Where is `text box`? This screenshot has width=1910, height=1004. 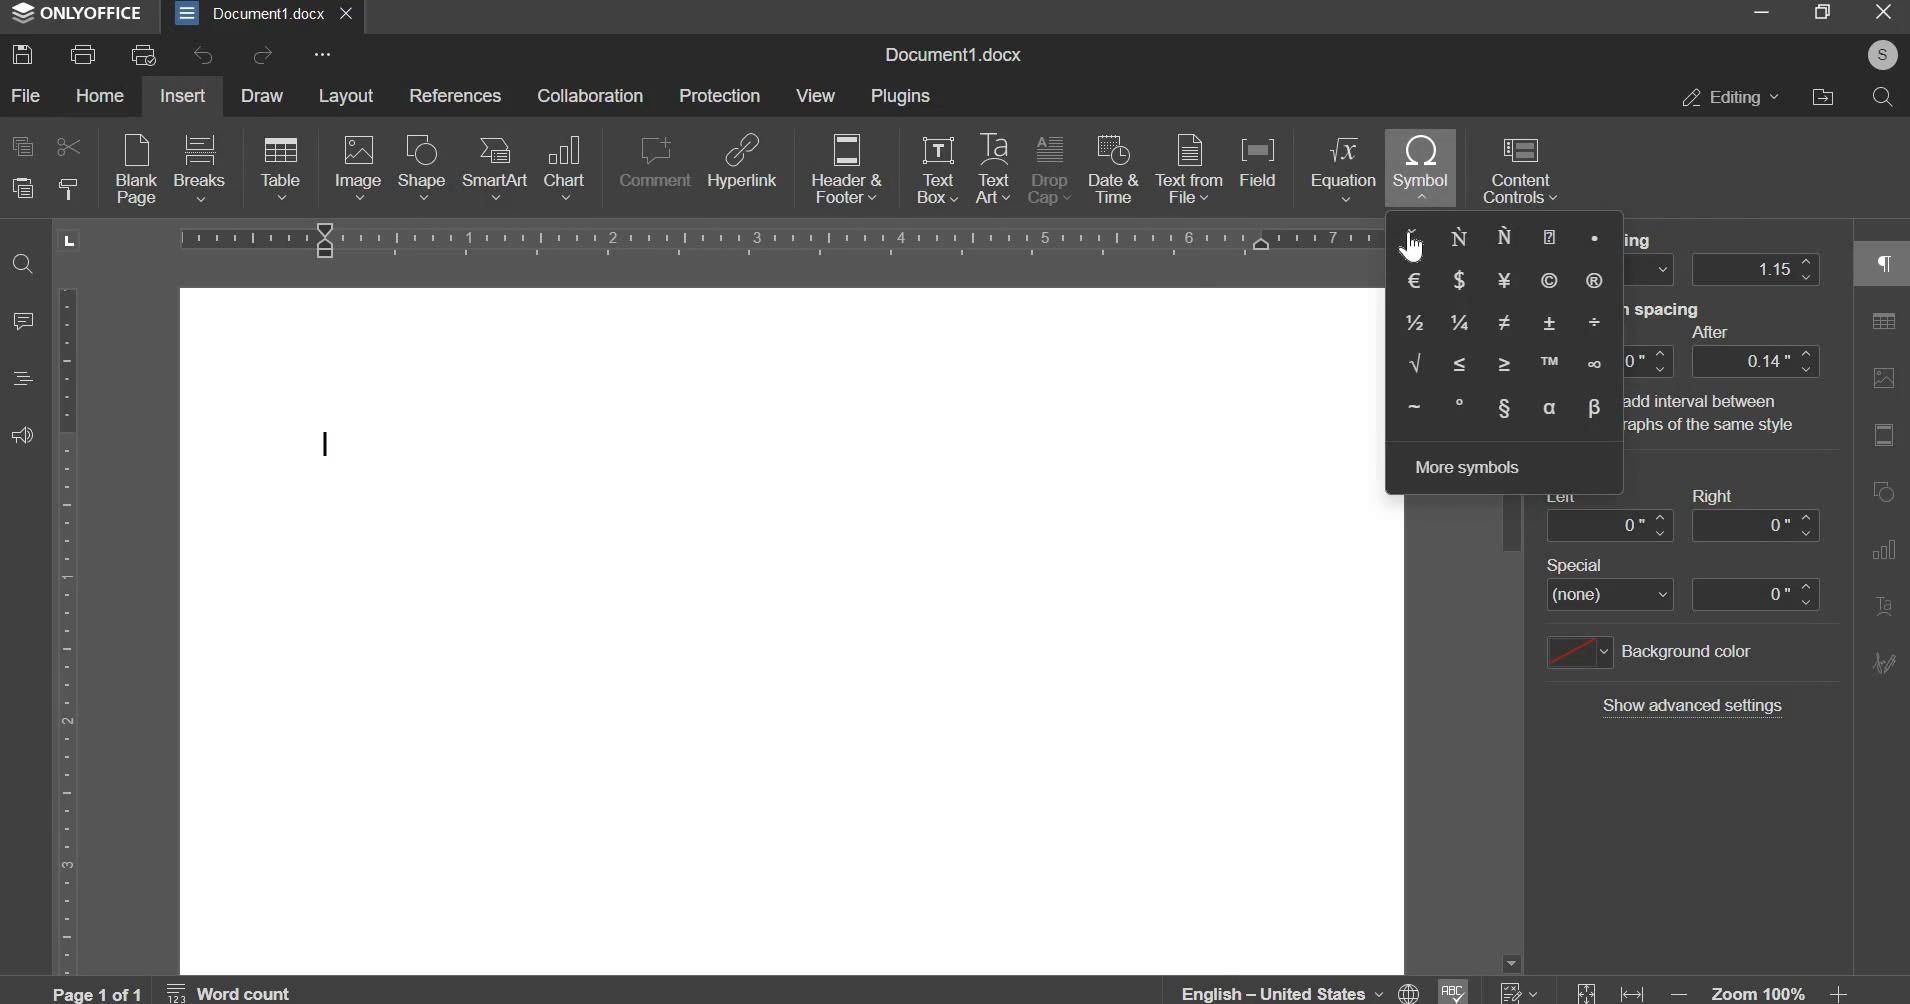 text box is located at coordinates (937, 169).